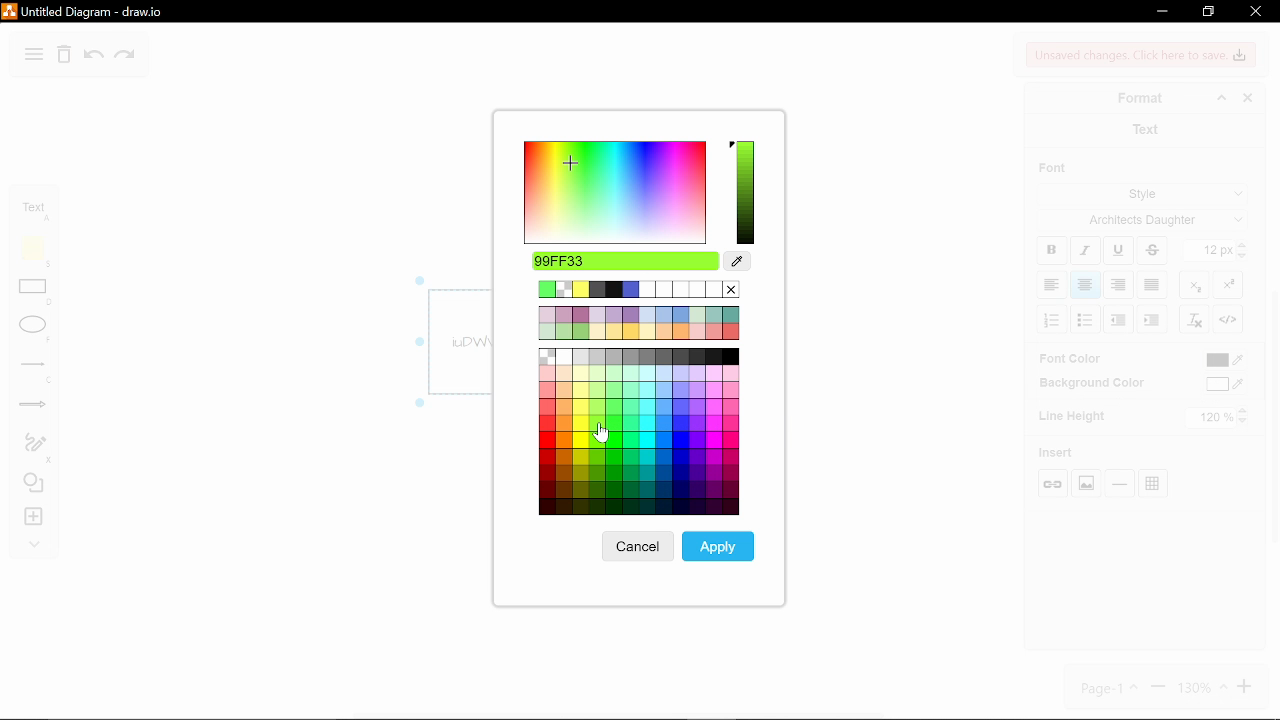 This screenshot has height=720, width=1280. Describe the element at coordinates (1245, 245) in the screenshot. I see `Increase text size` at that location.